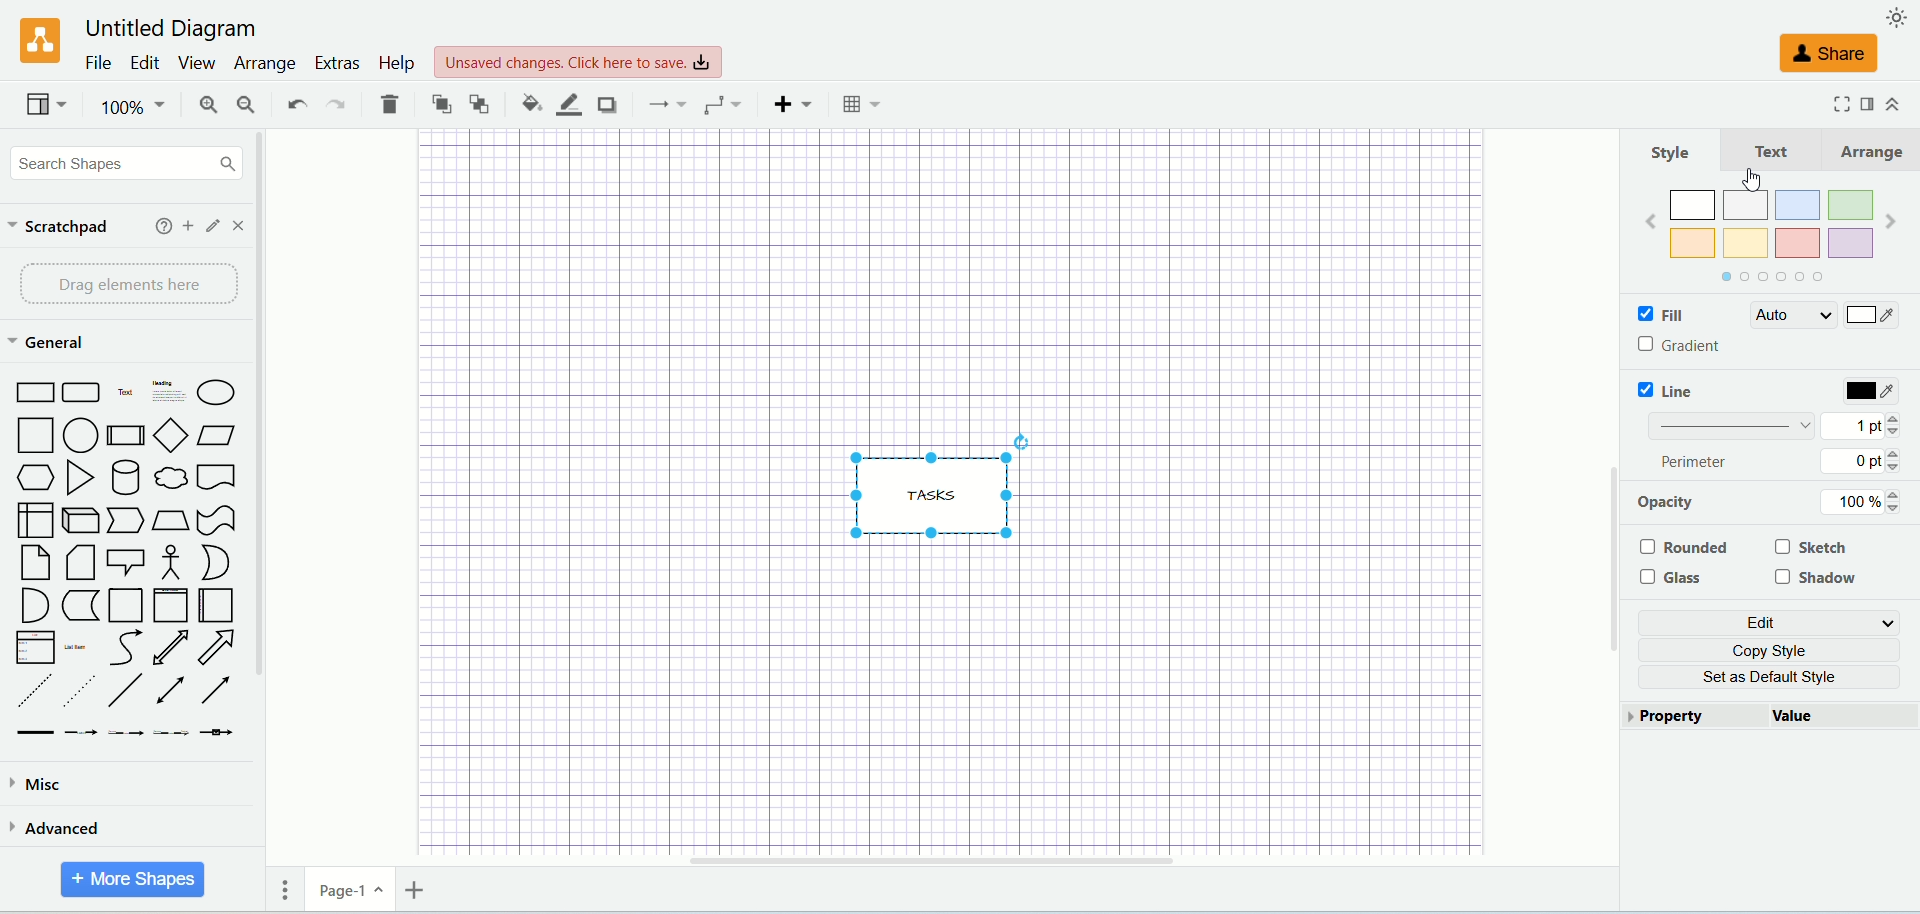 Image resolution: width=1920 pixels, height=914 pixels. I want to click on And, so click(33, 605).